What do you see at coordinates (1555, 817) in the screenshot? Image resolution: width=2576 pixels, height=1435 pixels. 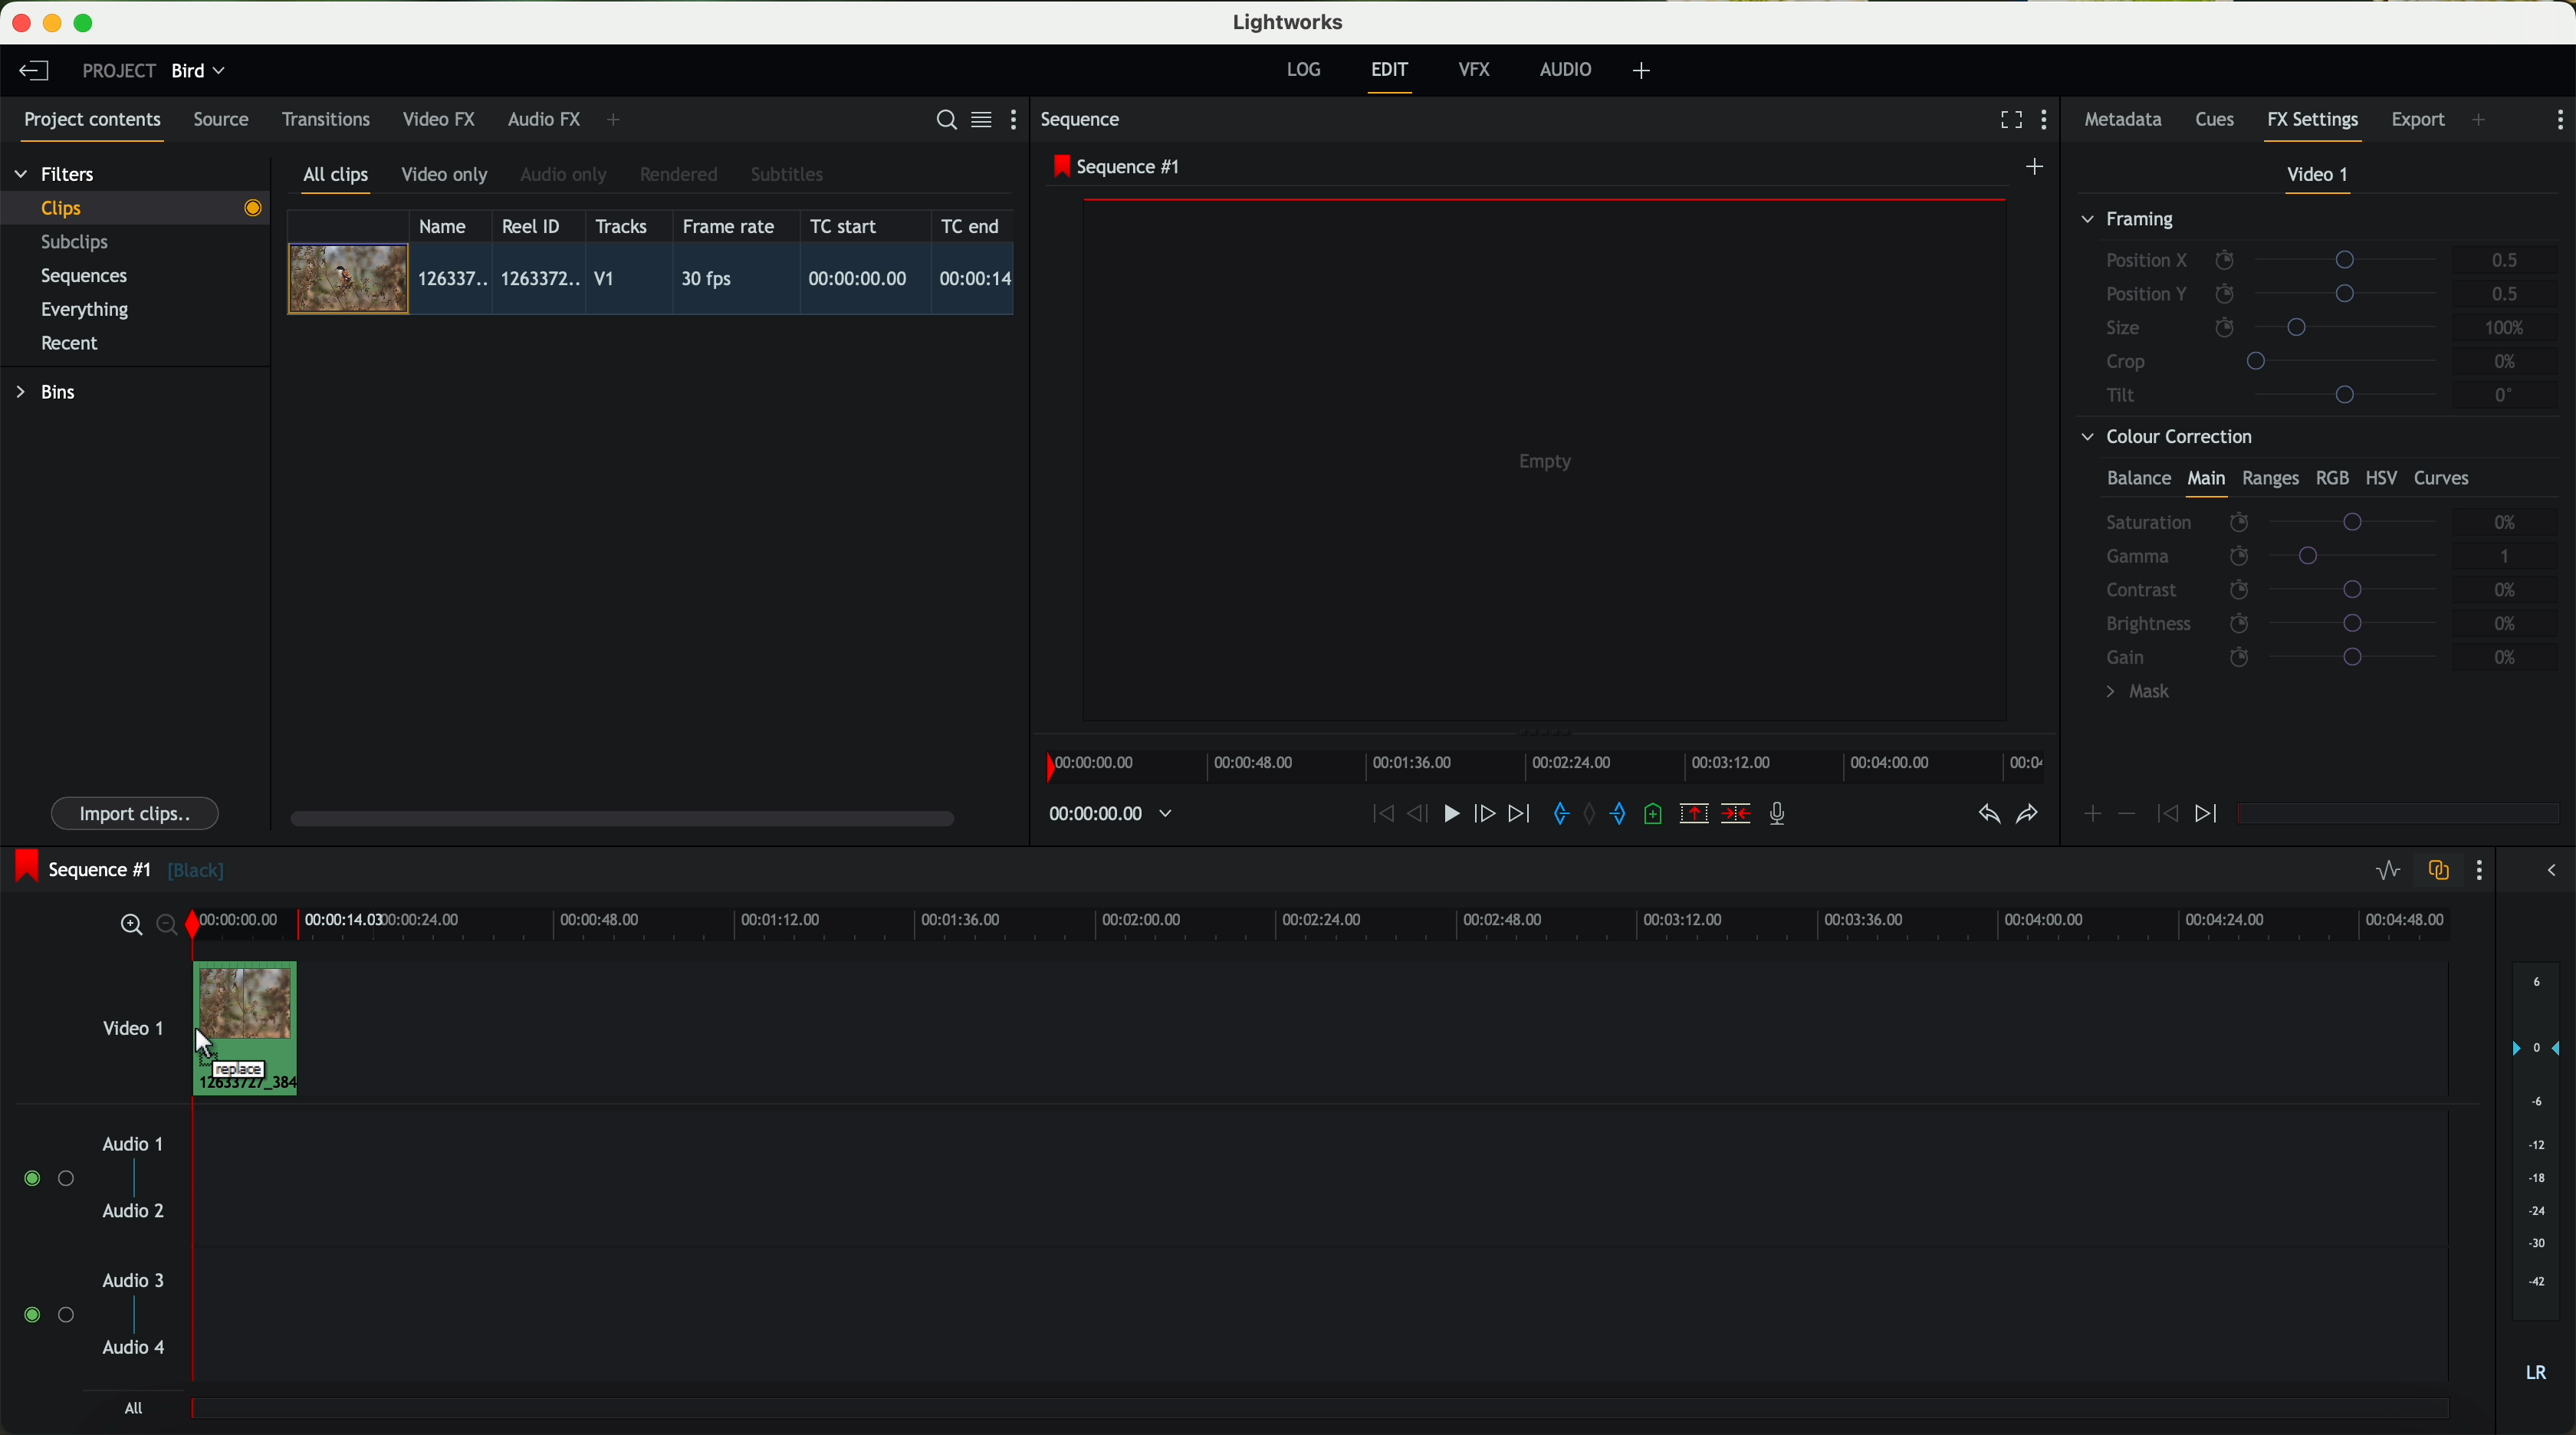 I see `add 'in' mark` at bounding box center [1555, 817].